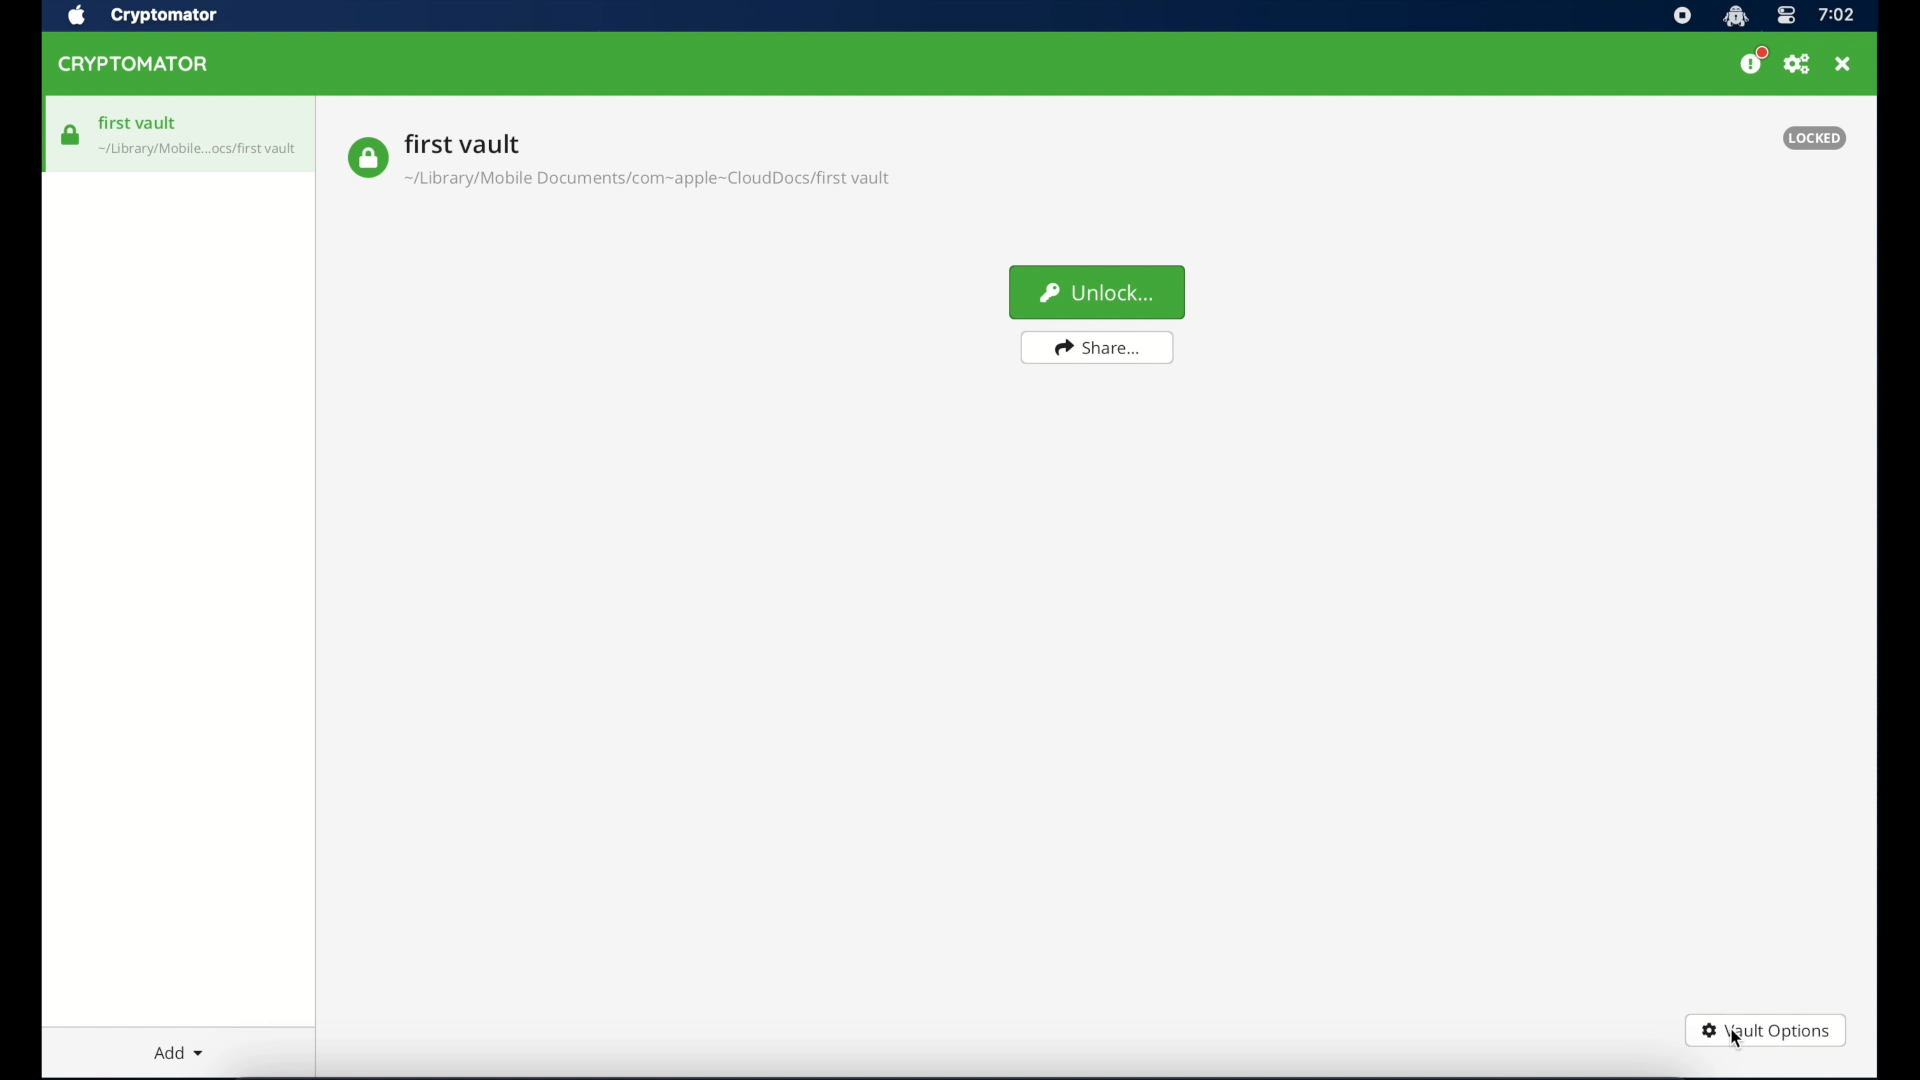 The height and width of the screenshot is (1080, 1920). I want to click on cryptomator, so click(134, 65).